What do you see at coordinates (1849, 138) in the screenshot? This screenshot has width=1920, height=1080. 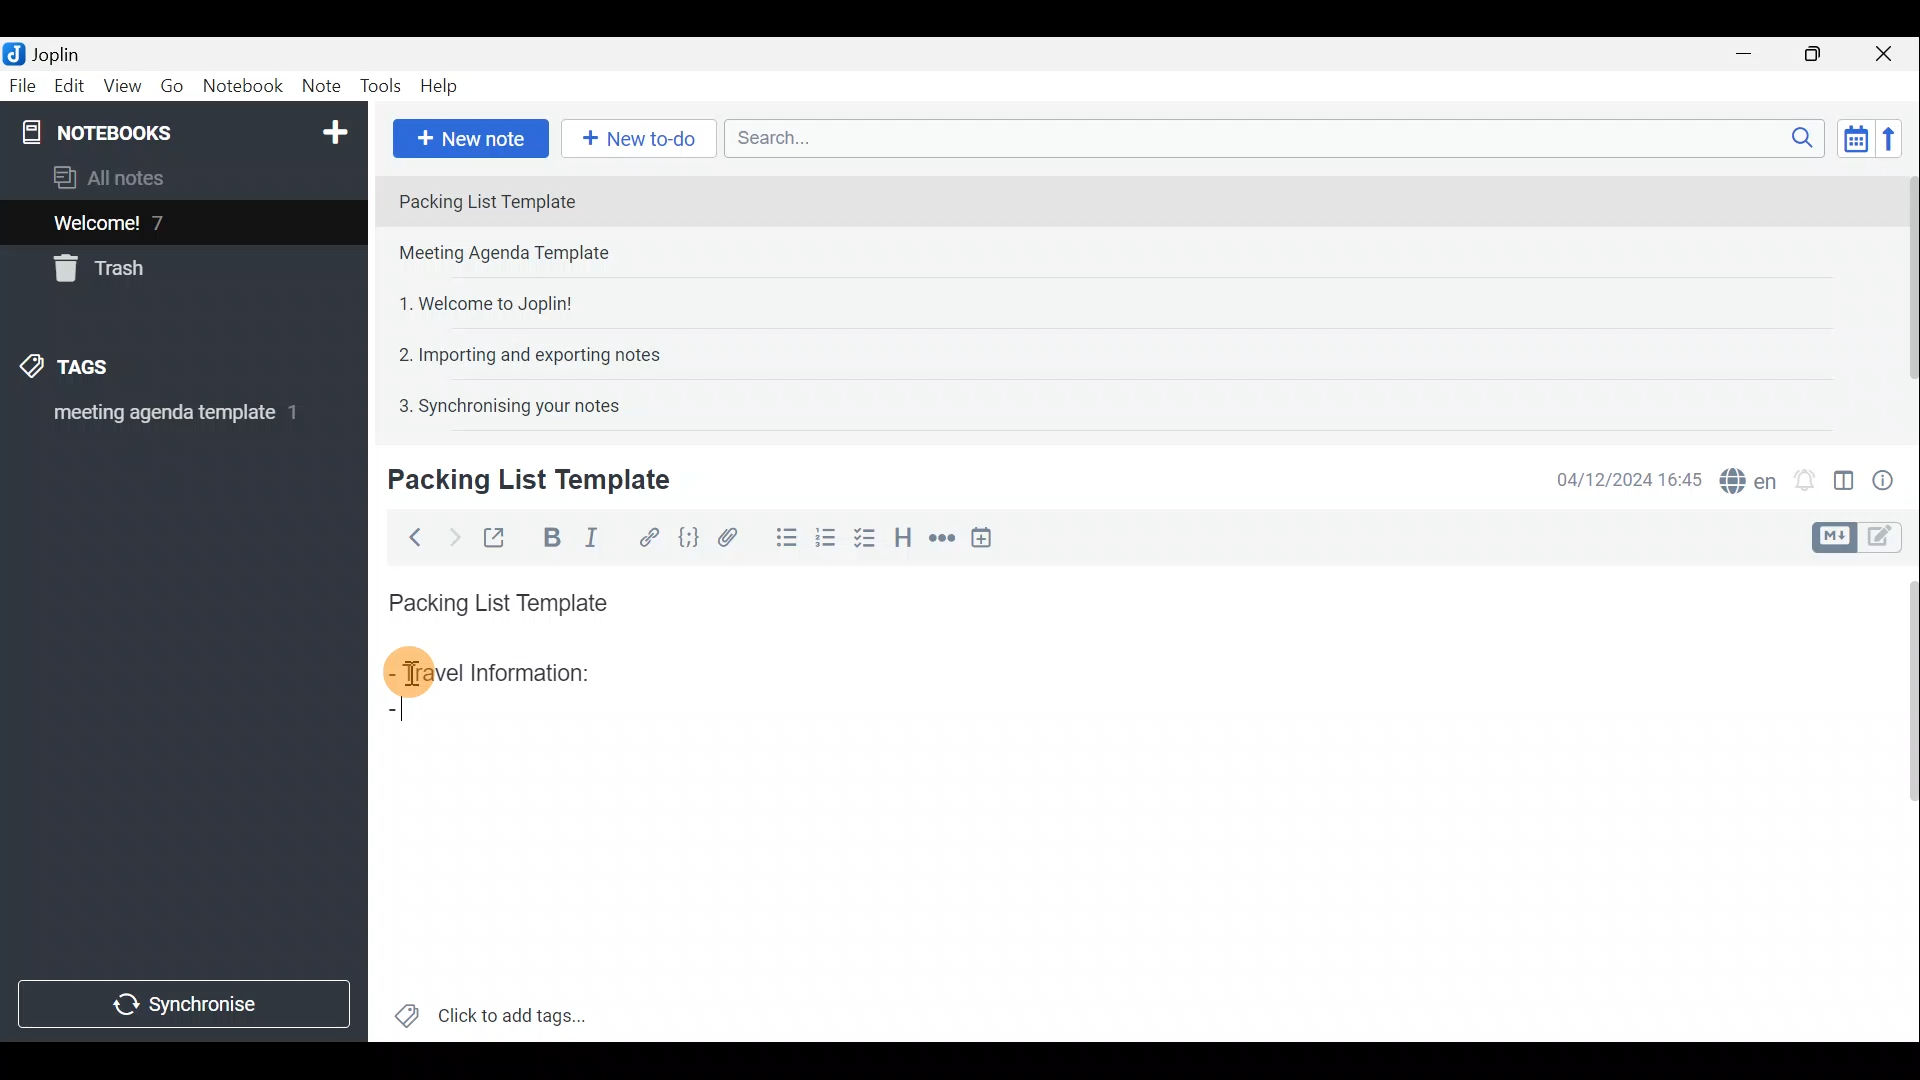 I see `Toggle sort order field` at bounding box center [1849, 138].